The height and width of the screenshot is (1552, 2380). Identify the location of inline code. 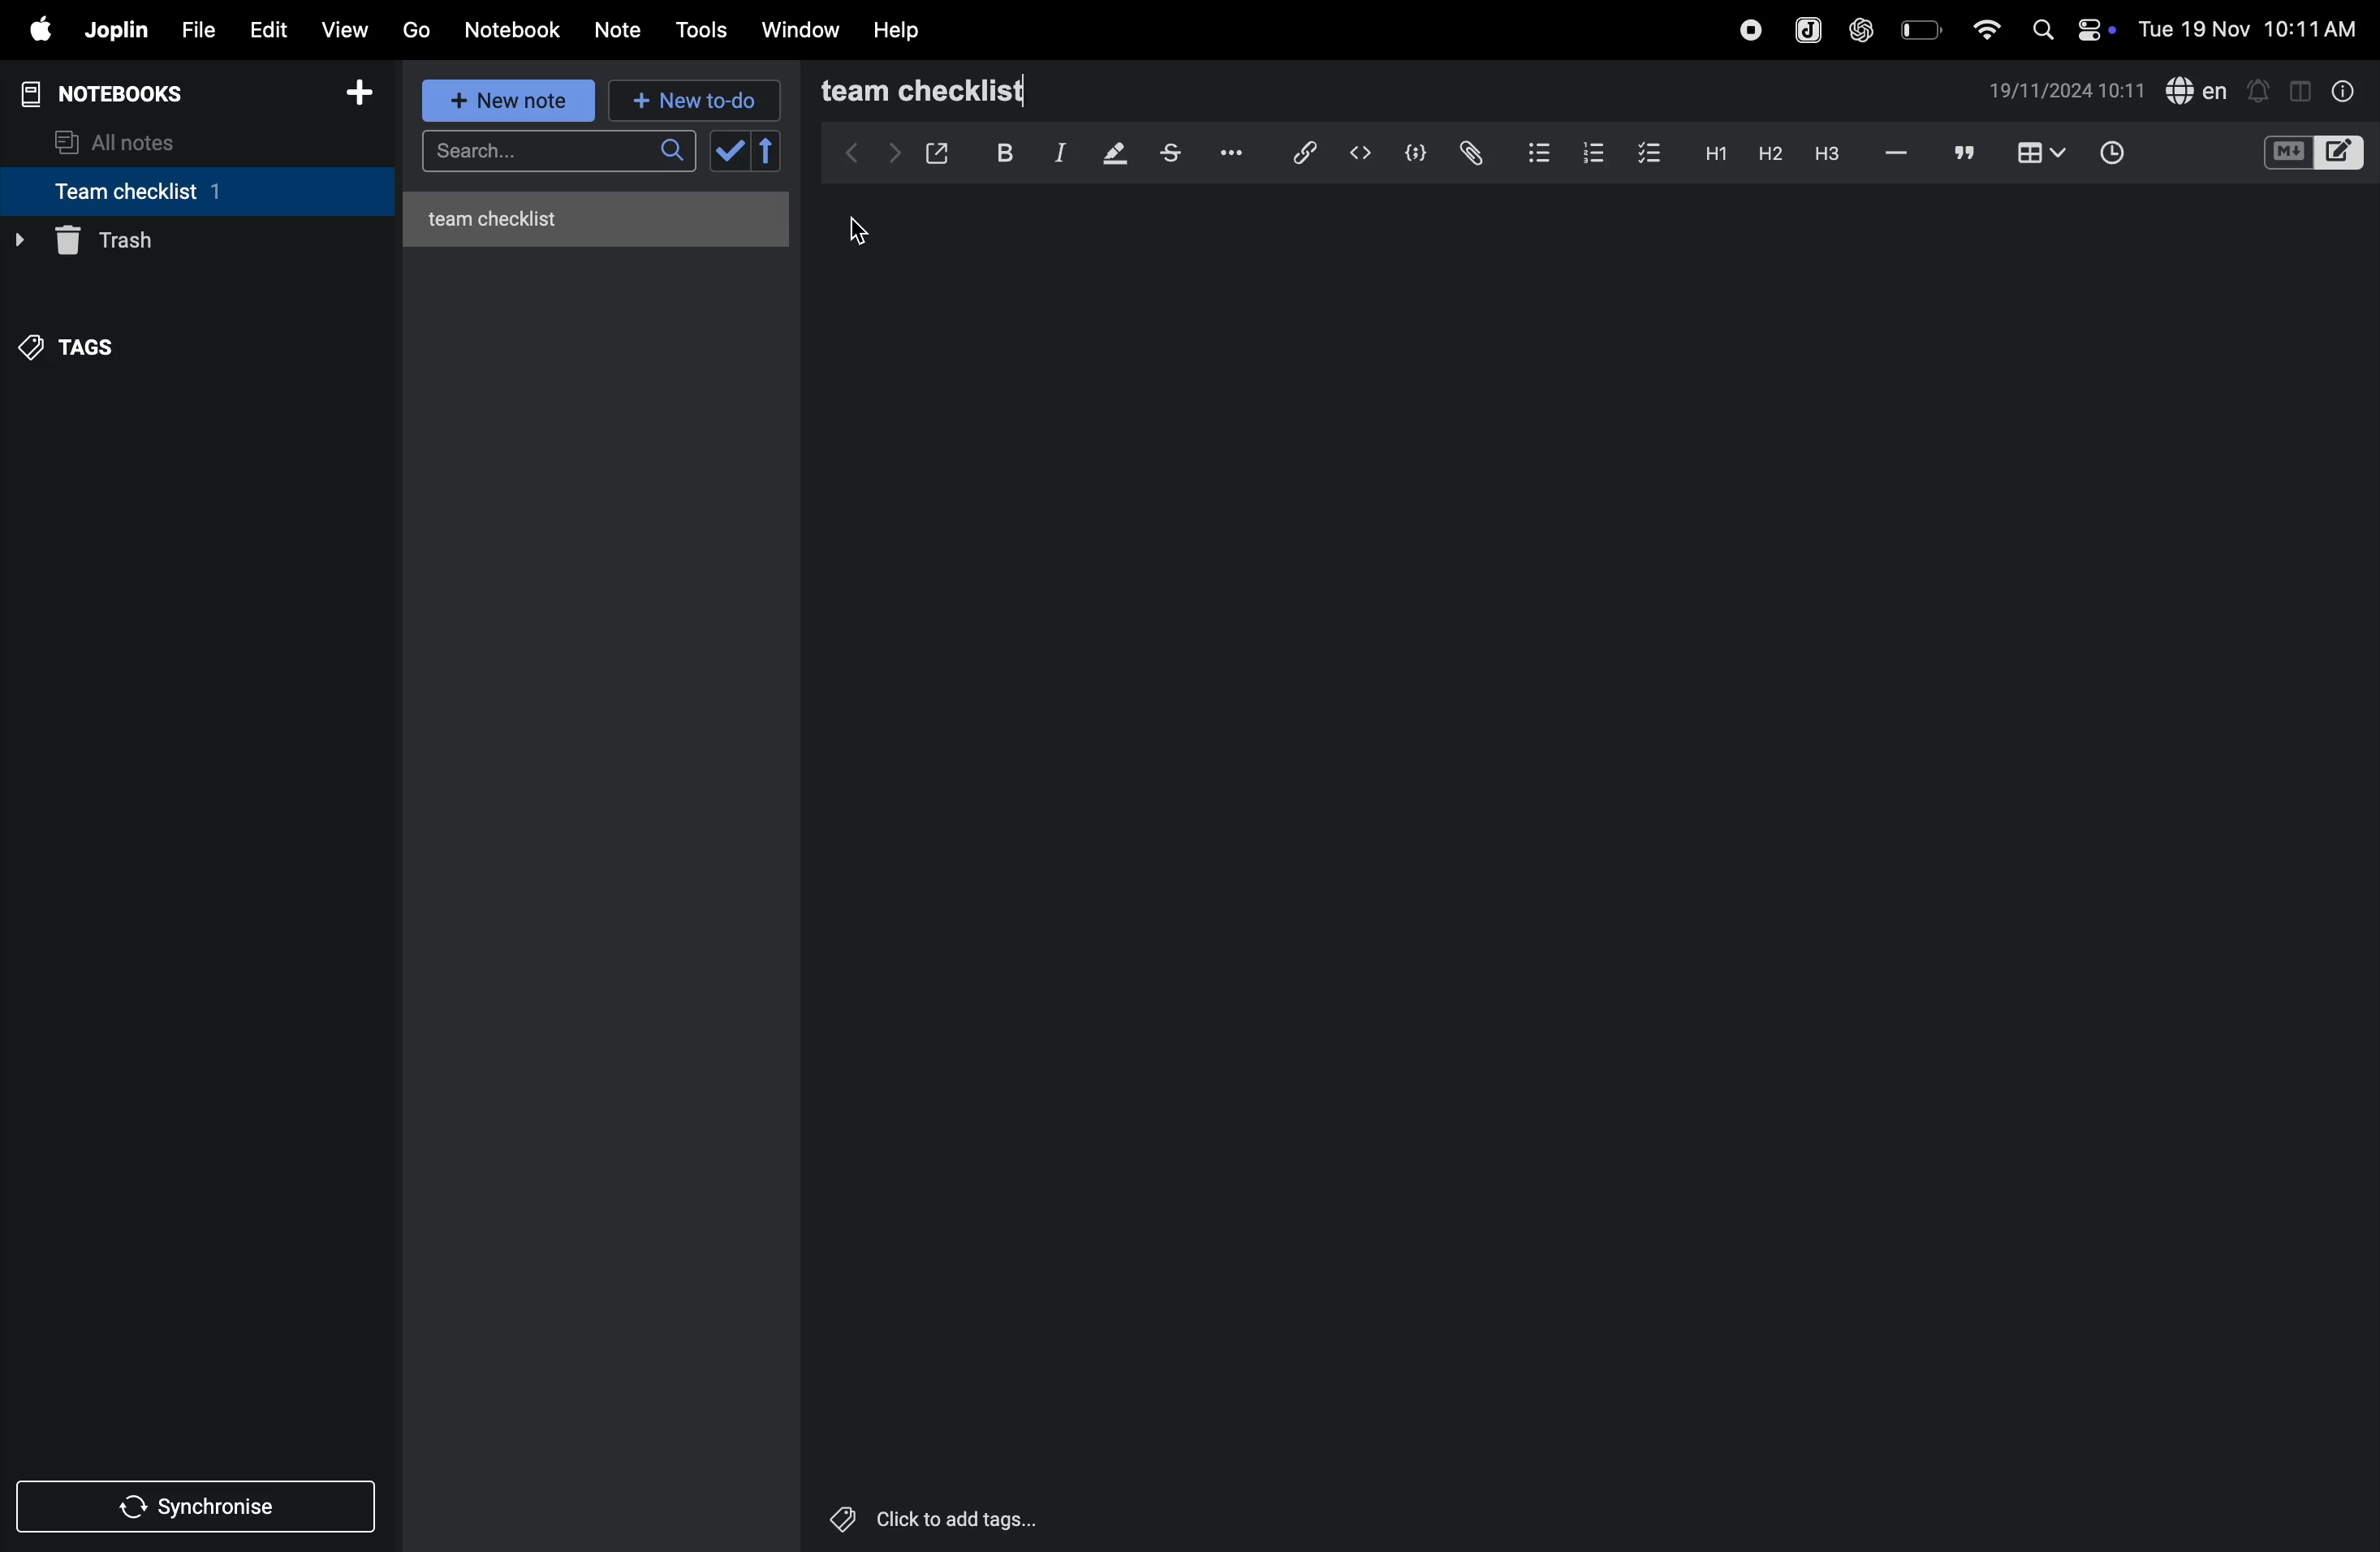
(1360, 153).